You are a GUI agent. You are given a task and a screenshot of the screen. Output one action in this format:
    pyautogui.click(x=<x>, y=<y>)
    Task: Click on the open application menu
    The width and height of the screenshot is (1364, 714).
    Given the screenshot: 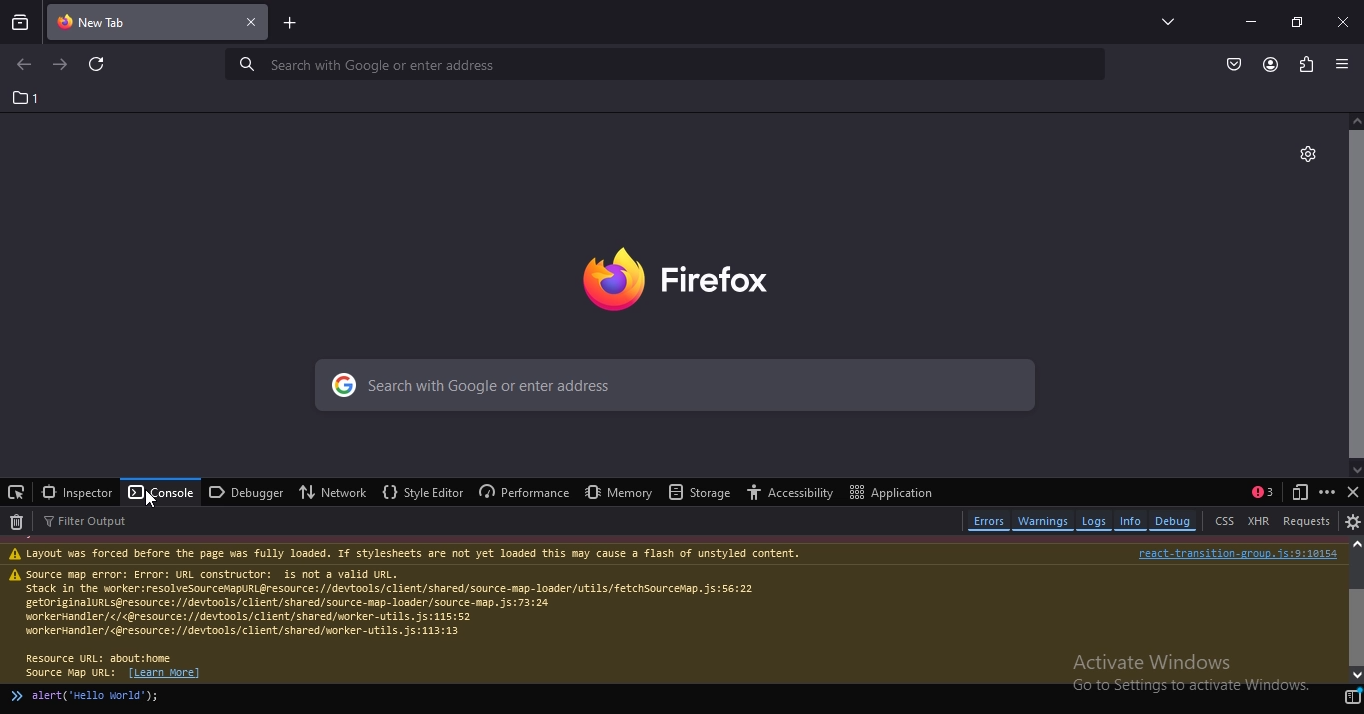 What is the action you would take?
    pyautogui.click(x=1342, y=65)
    